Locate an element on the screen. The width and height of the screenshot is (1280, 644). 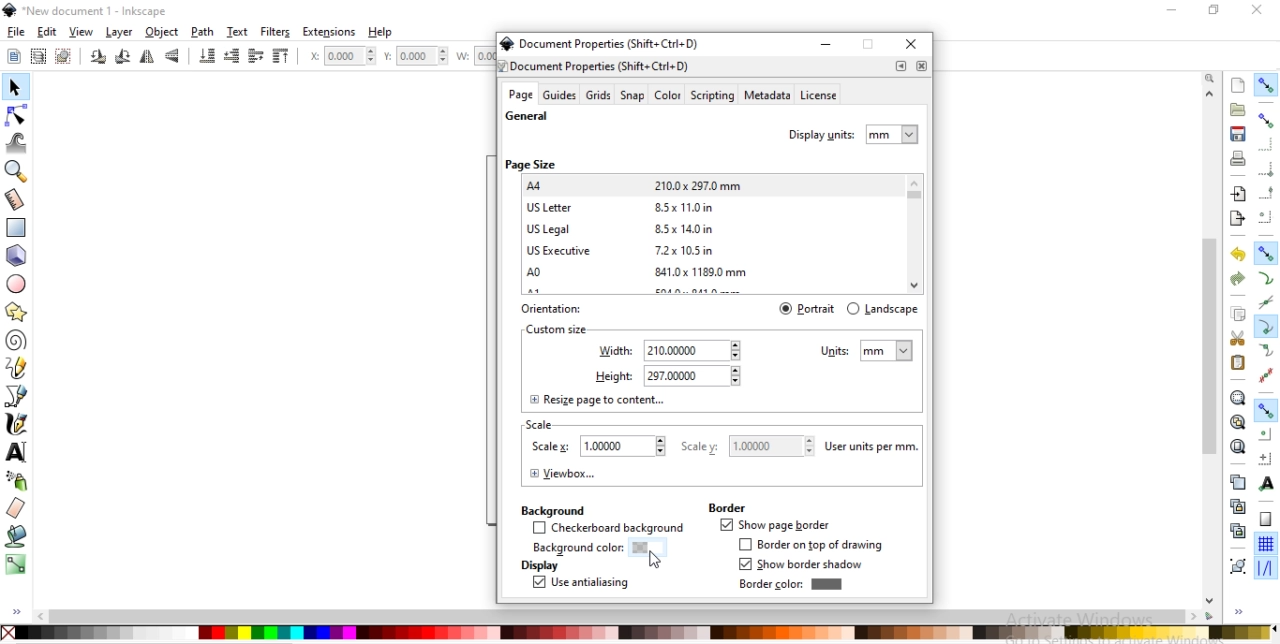
path is located at coordinates (204, 32).